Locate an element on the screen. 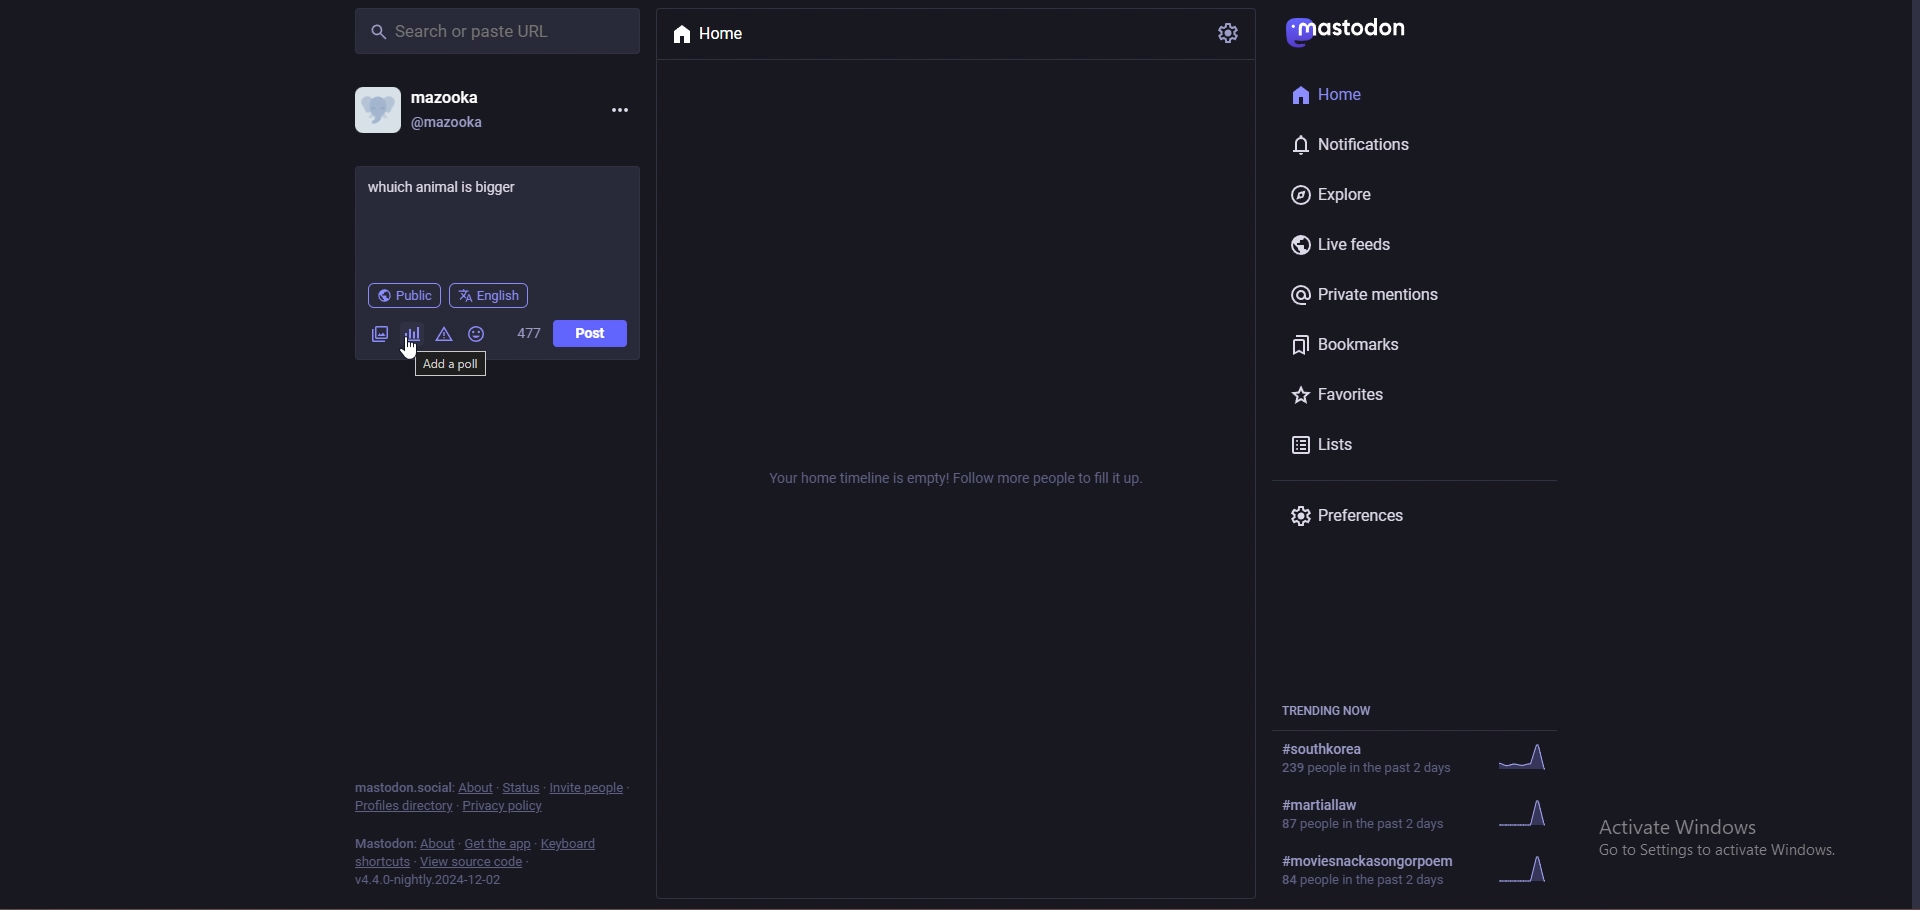  about is located at coordinates (477, 788).